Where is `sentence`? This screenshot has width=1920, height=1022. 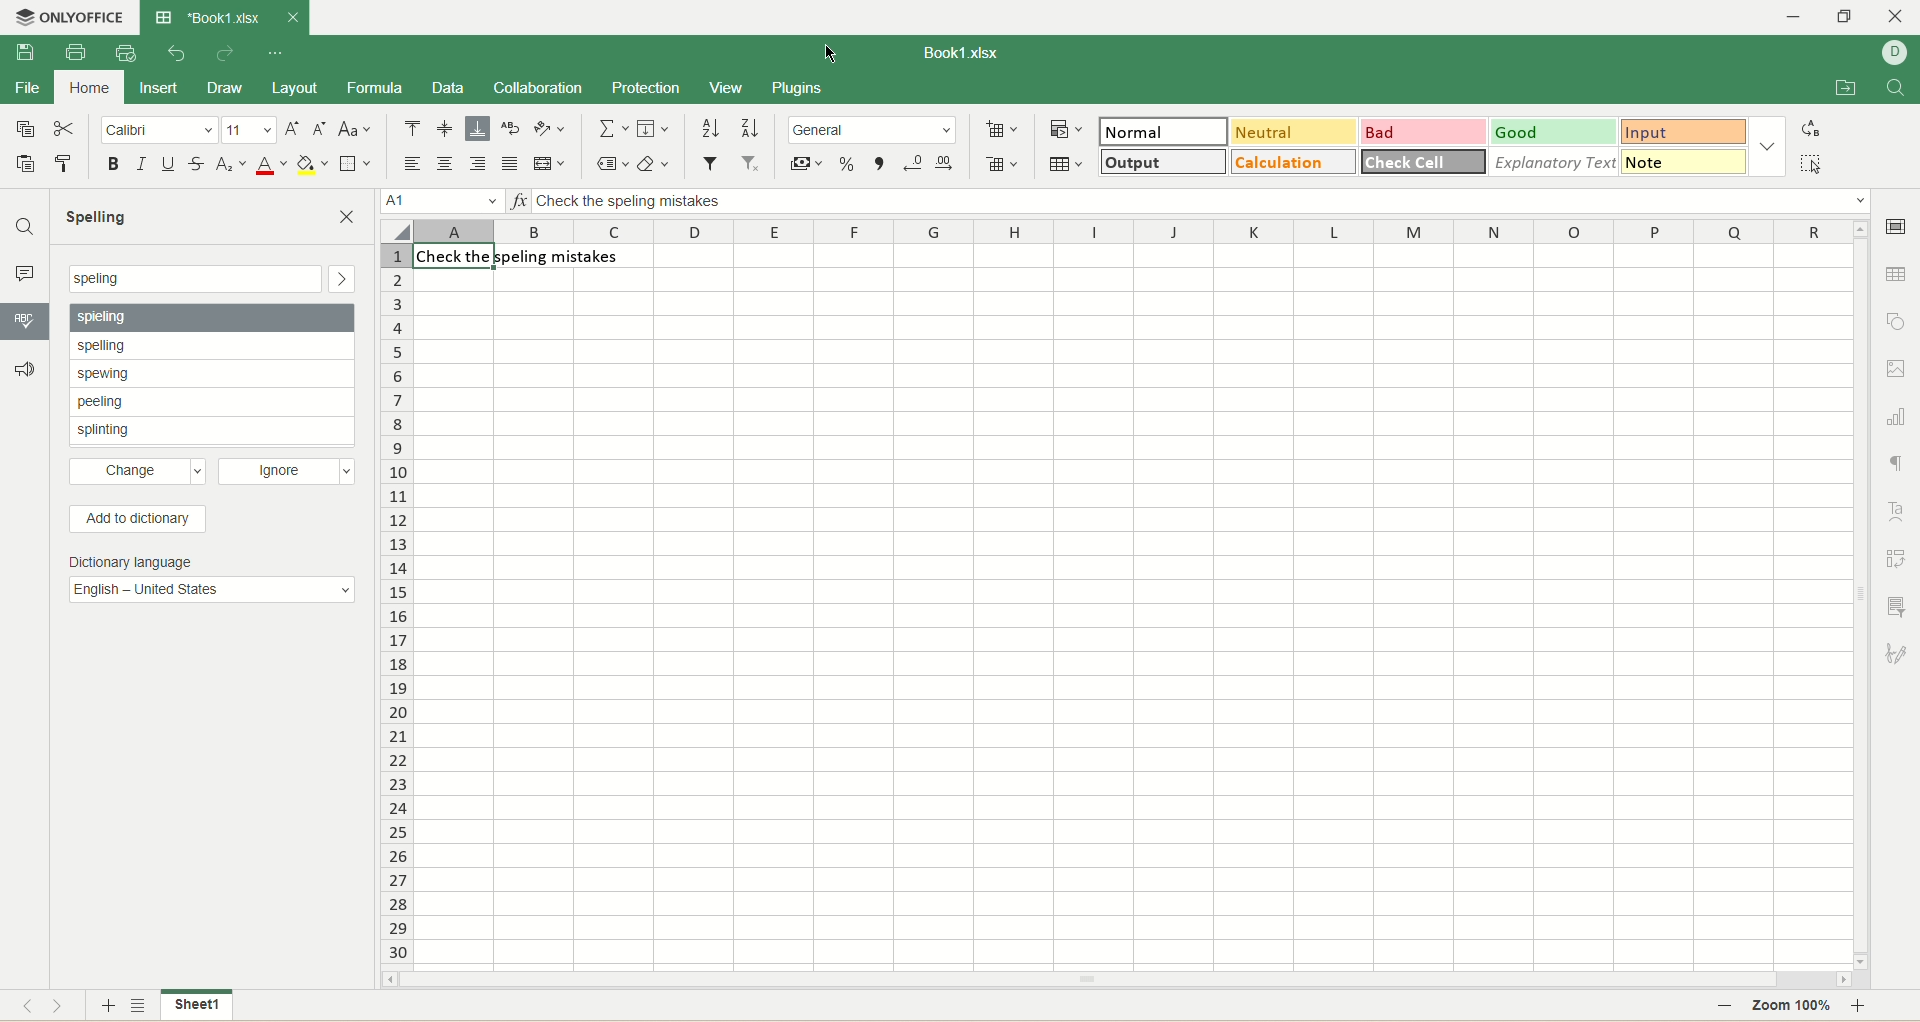 sentence is located at coordinates (523, 258).